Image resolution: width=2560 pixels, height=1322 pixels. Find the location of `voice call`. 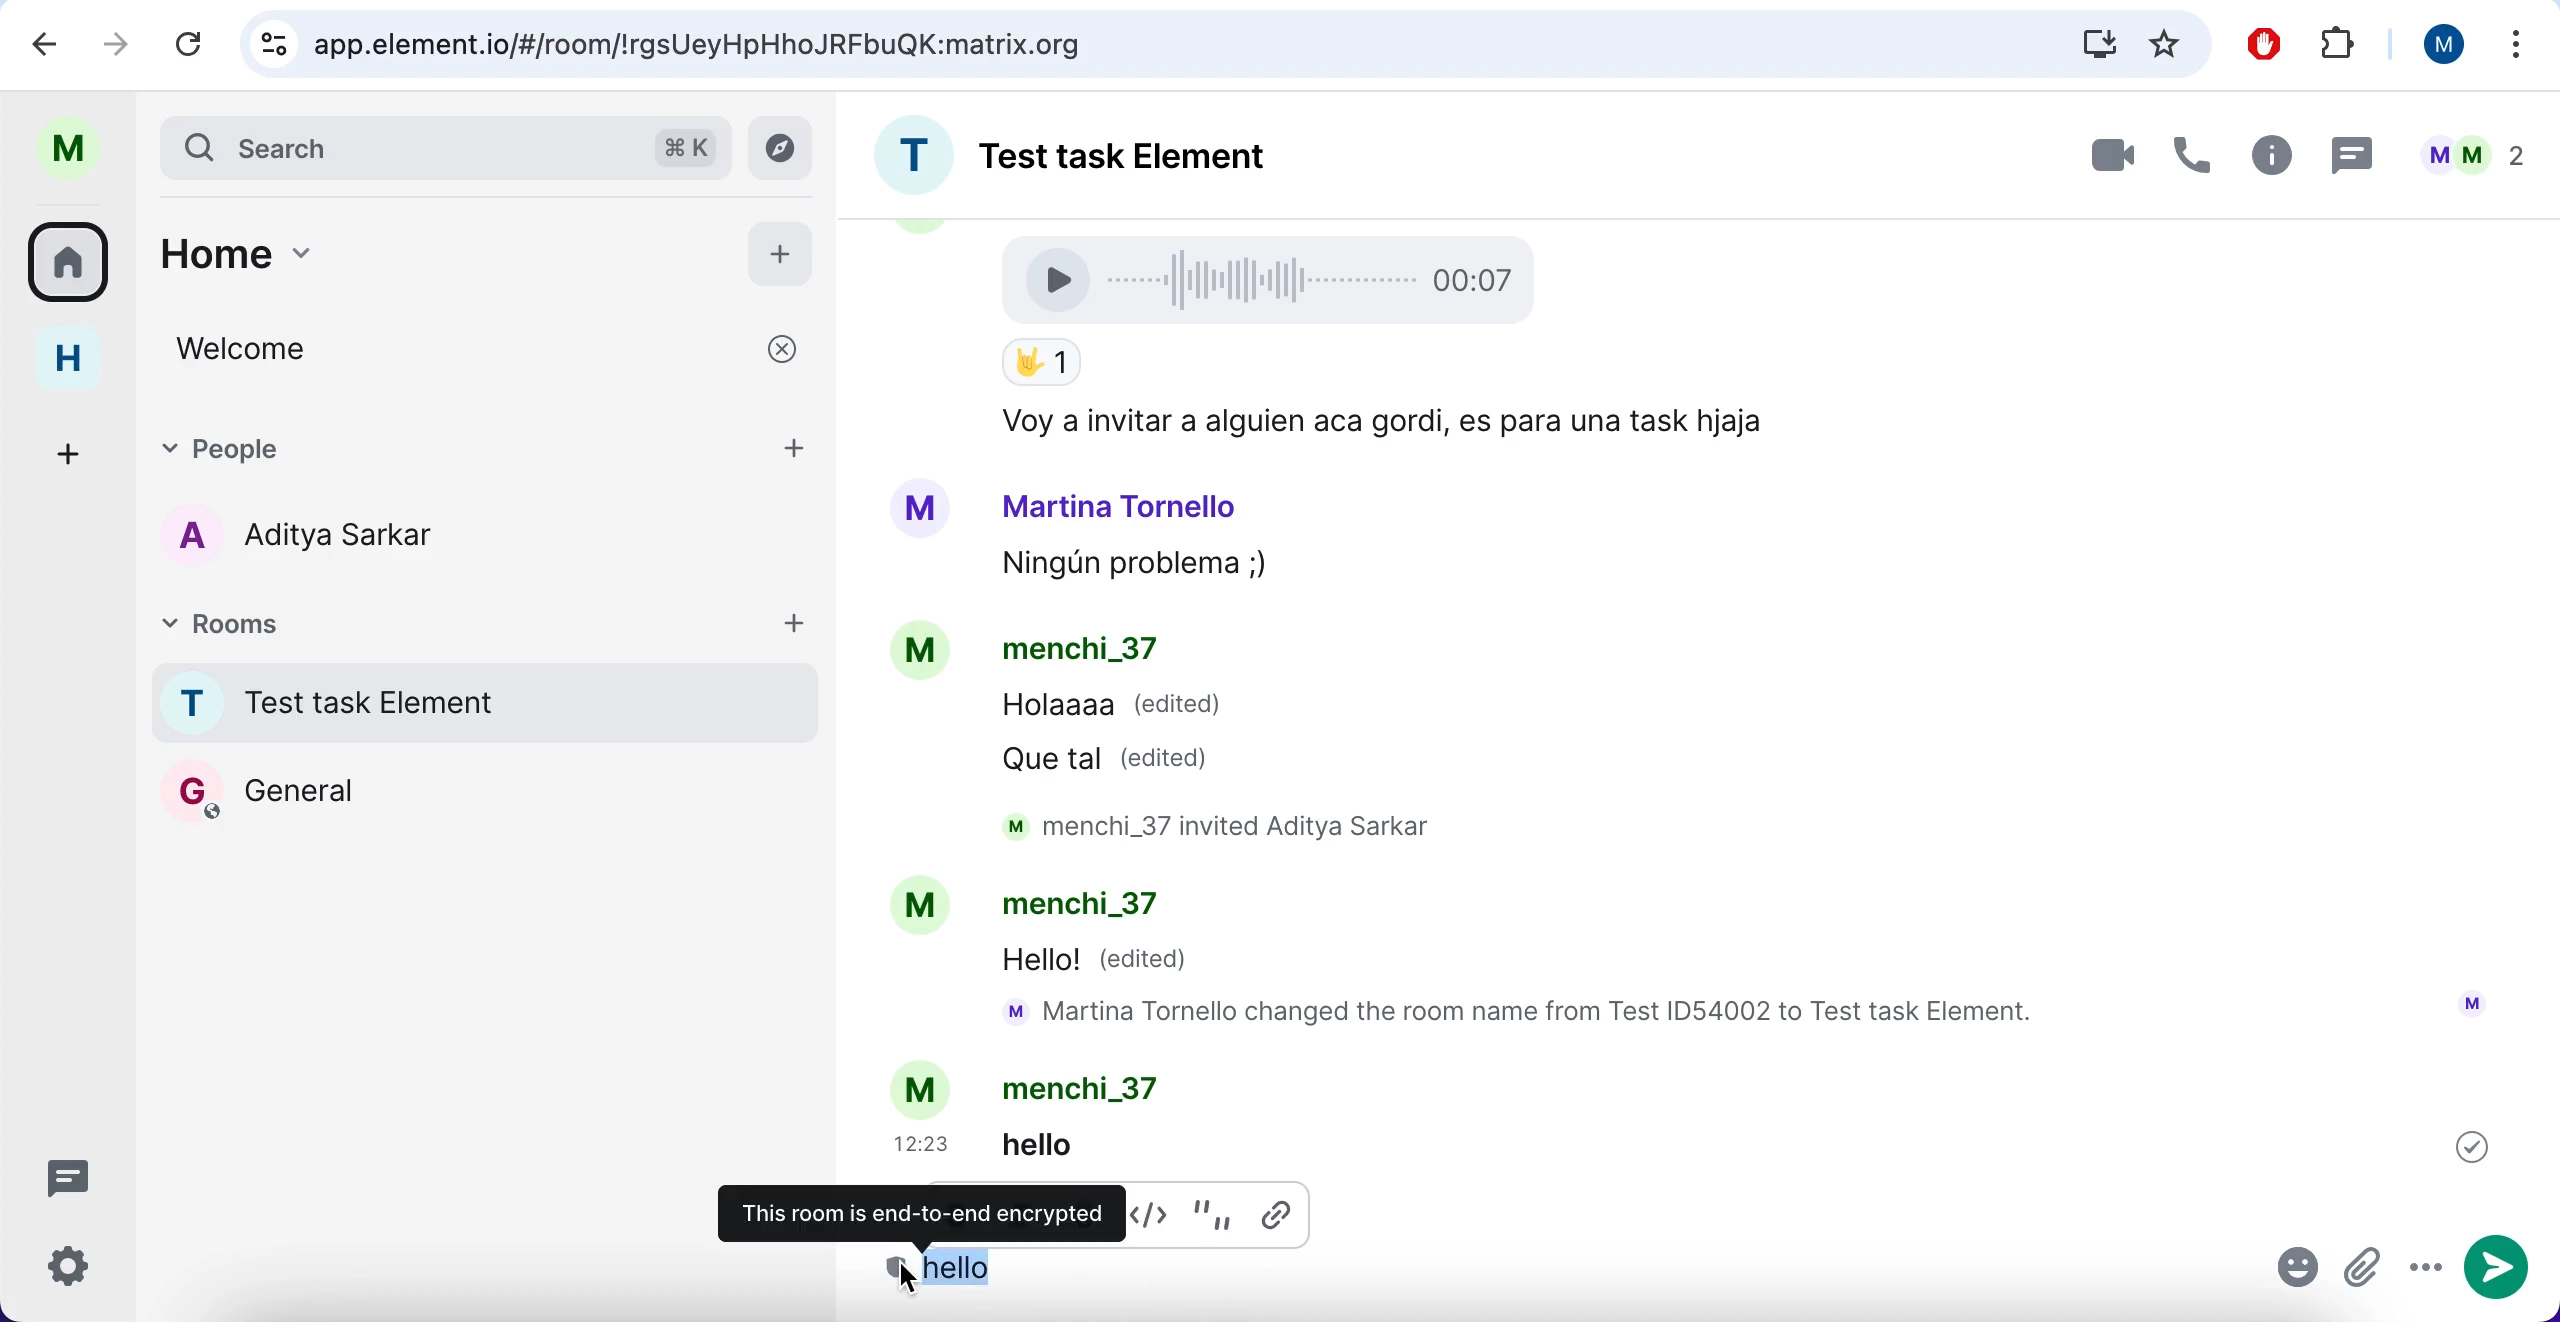

voice call is located at coordinates (2186, 161).